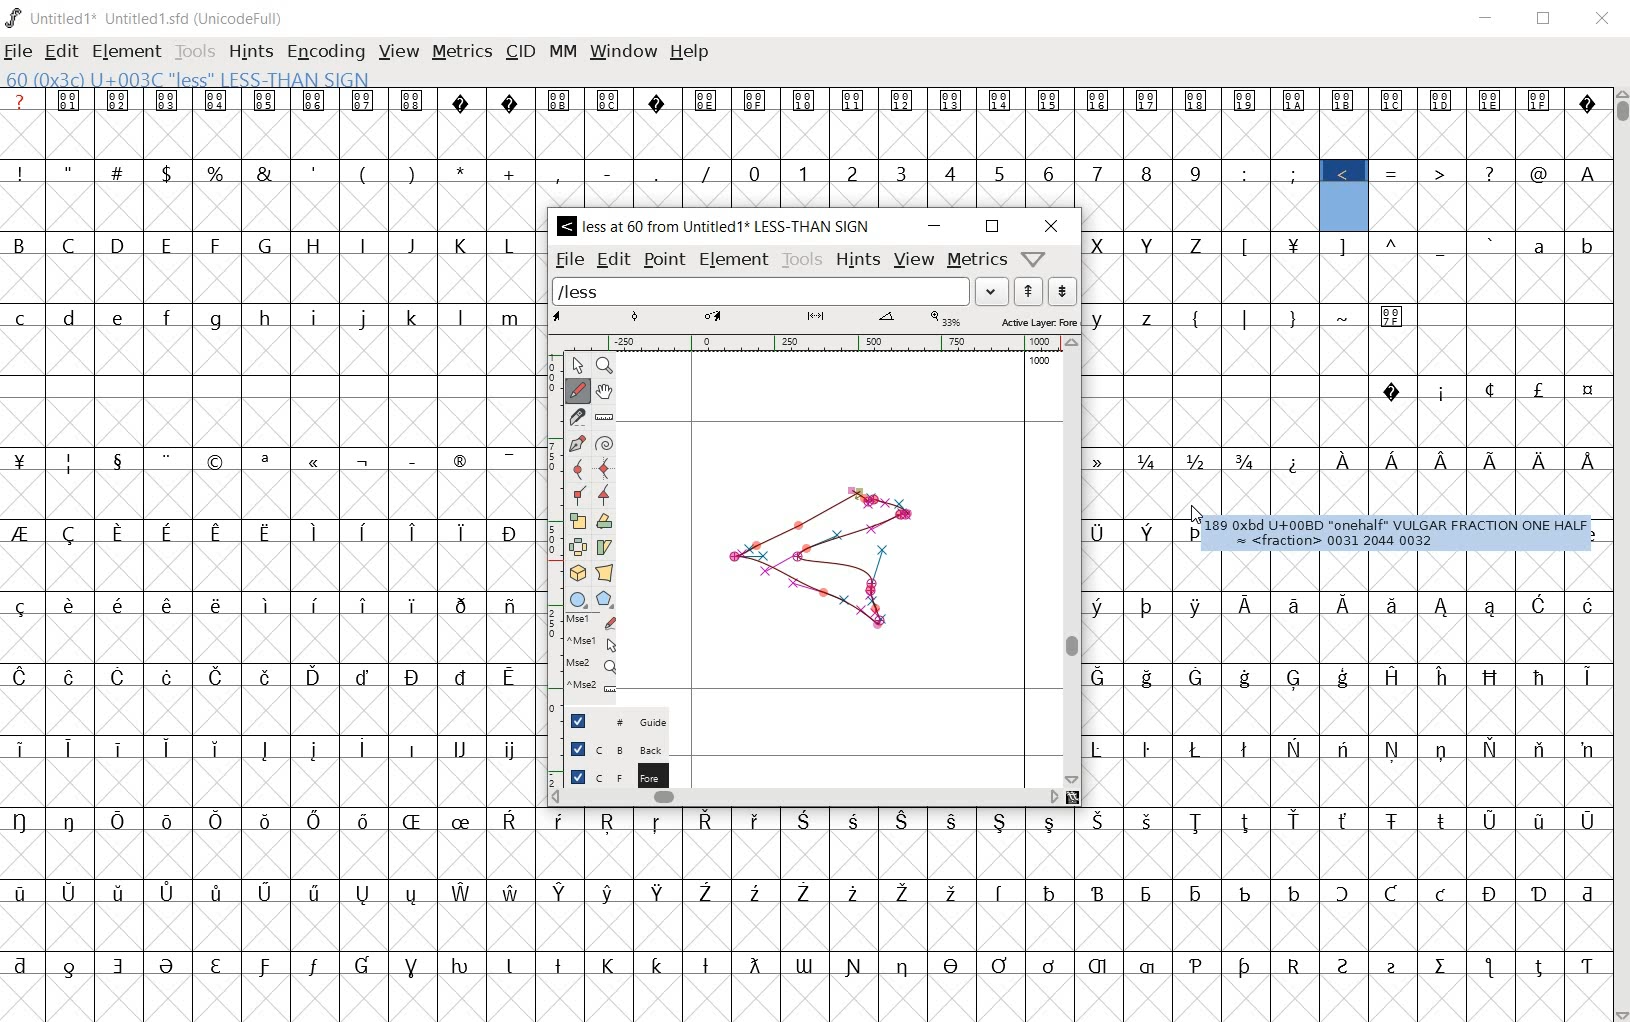 This screenshot has width=1630, height=1022. Describe the element at coordinates (1345, 354) in the screenshot. I see `` at that location.